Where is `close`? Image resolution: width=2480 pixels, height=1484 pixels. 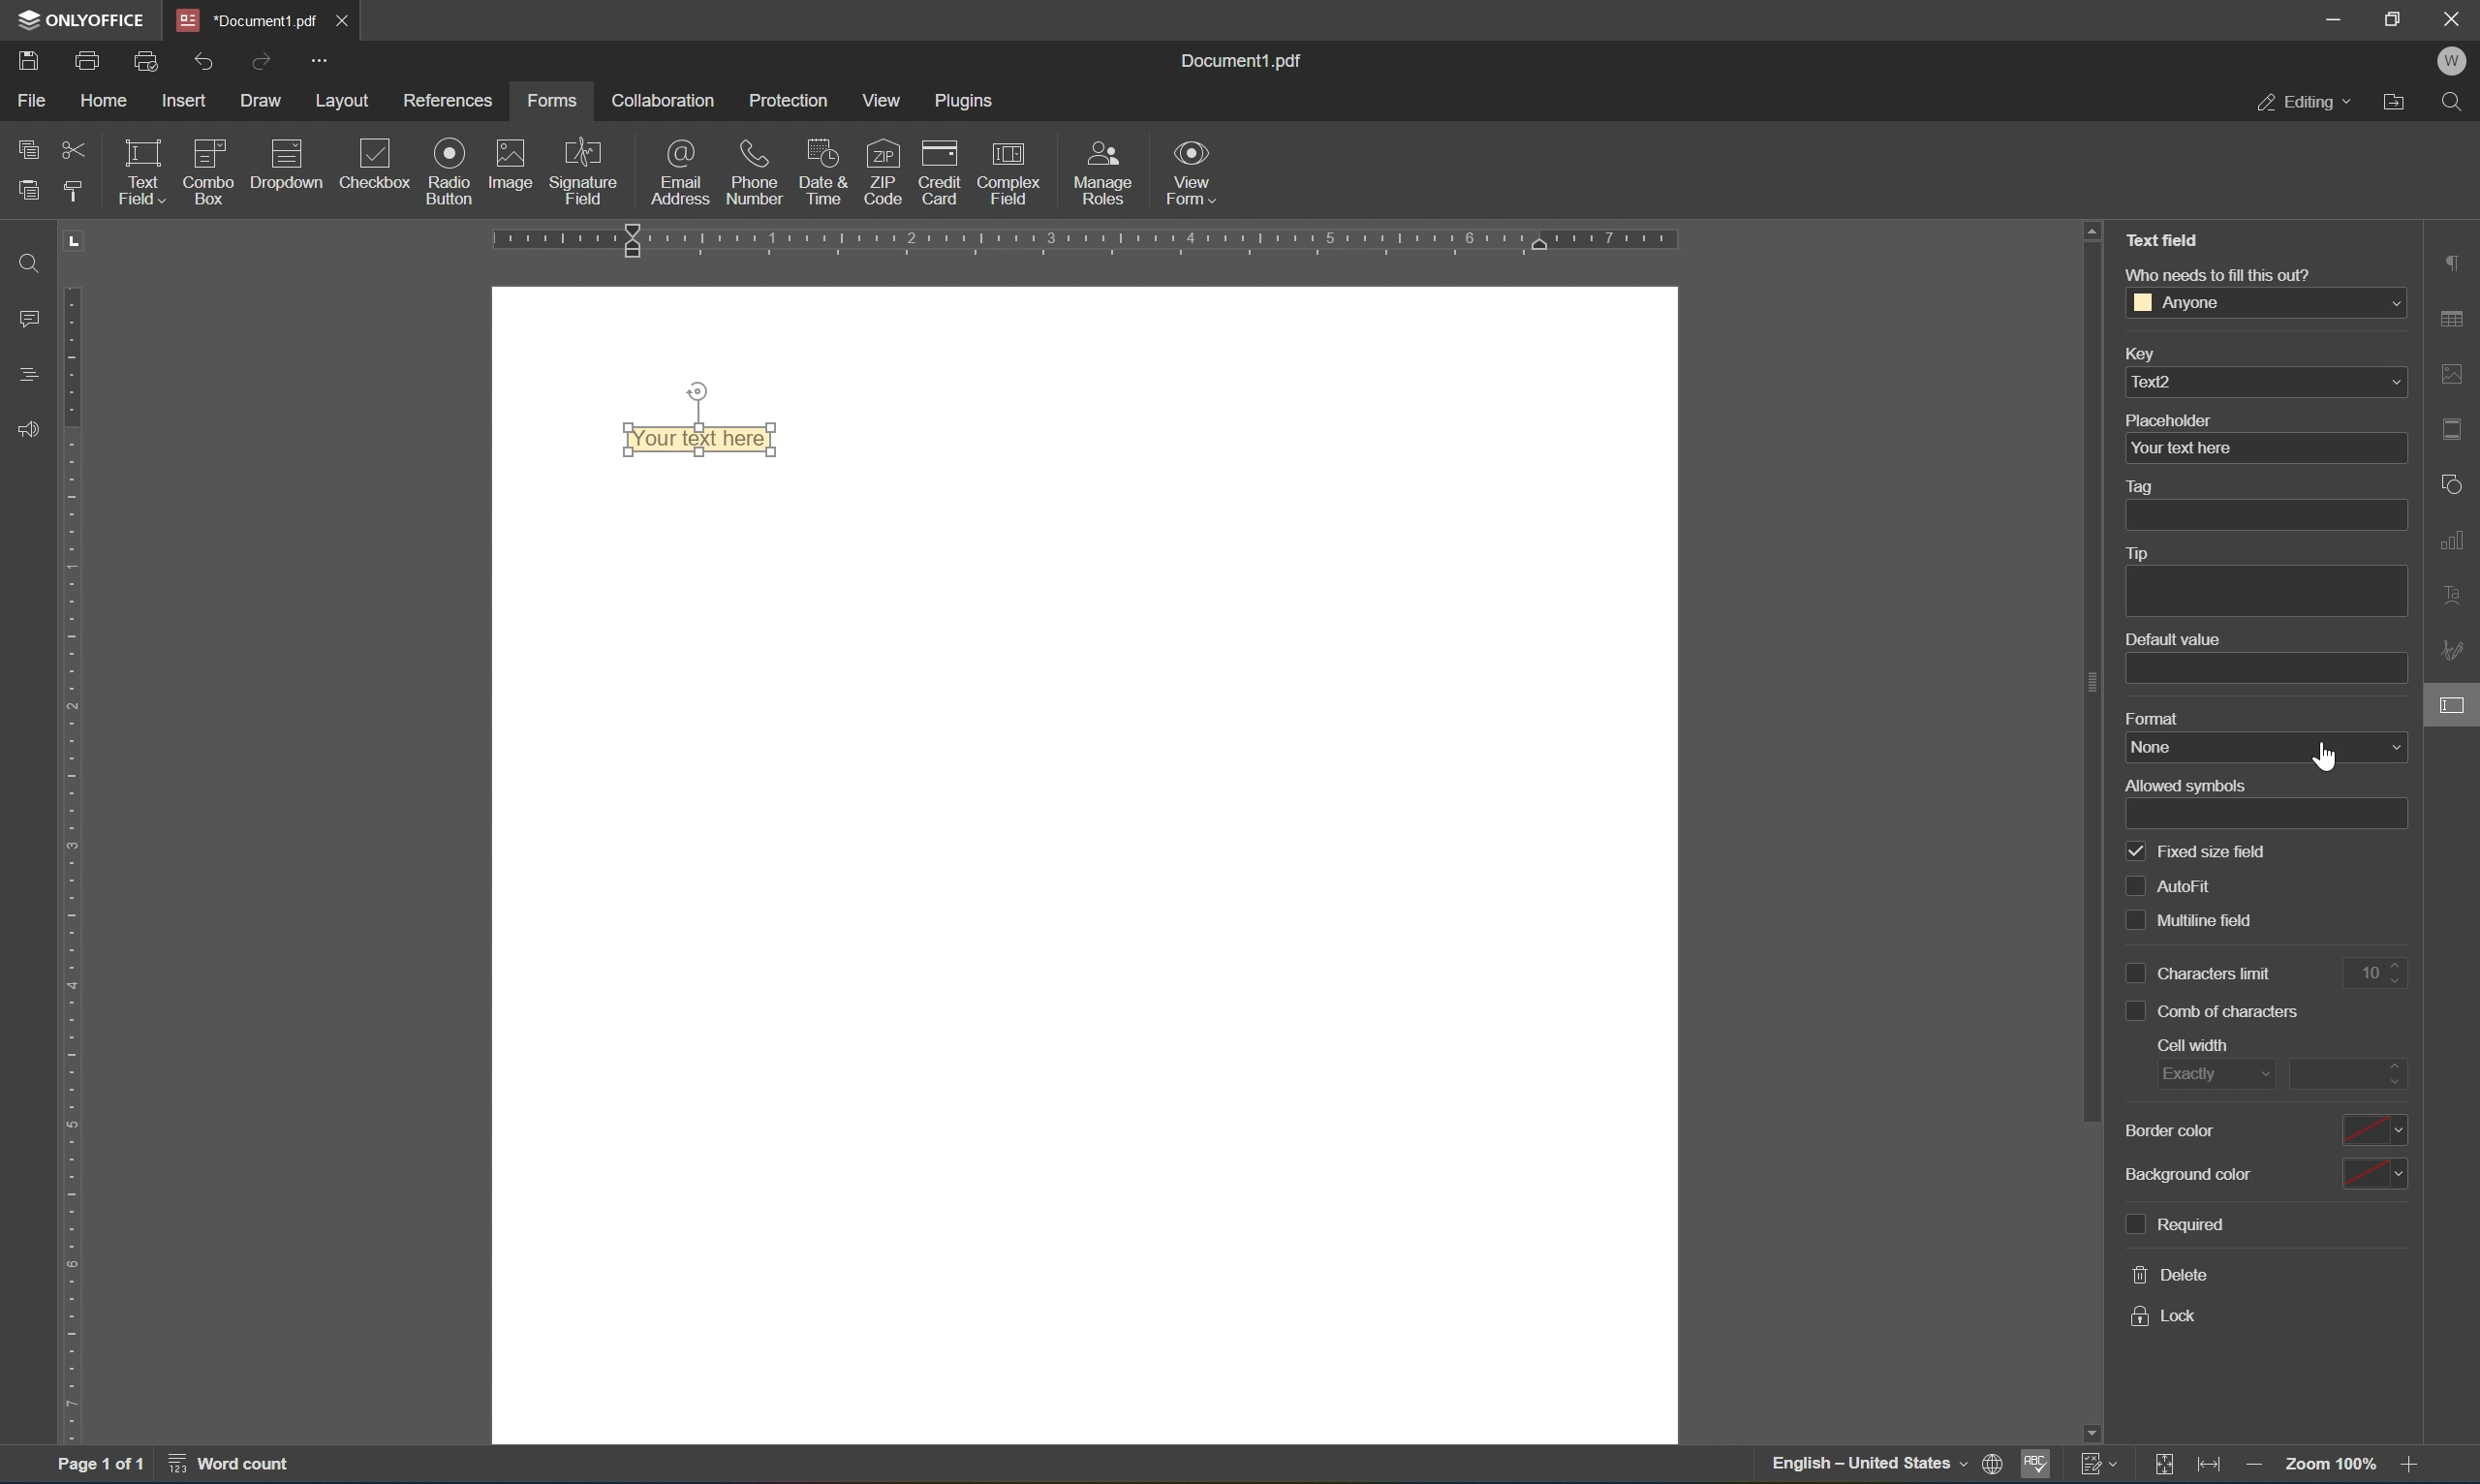 close is located at coordinates (2457, 16).